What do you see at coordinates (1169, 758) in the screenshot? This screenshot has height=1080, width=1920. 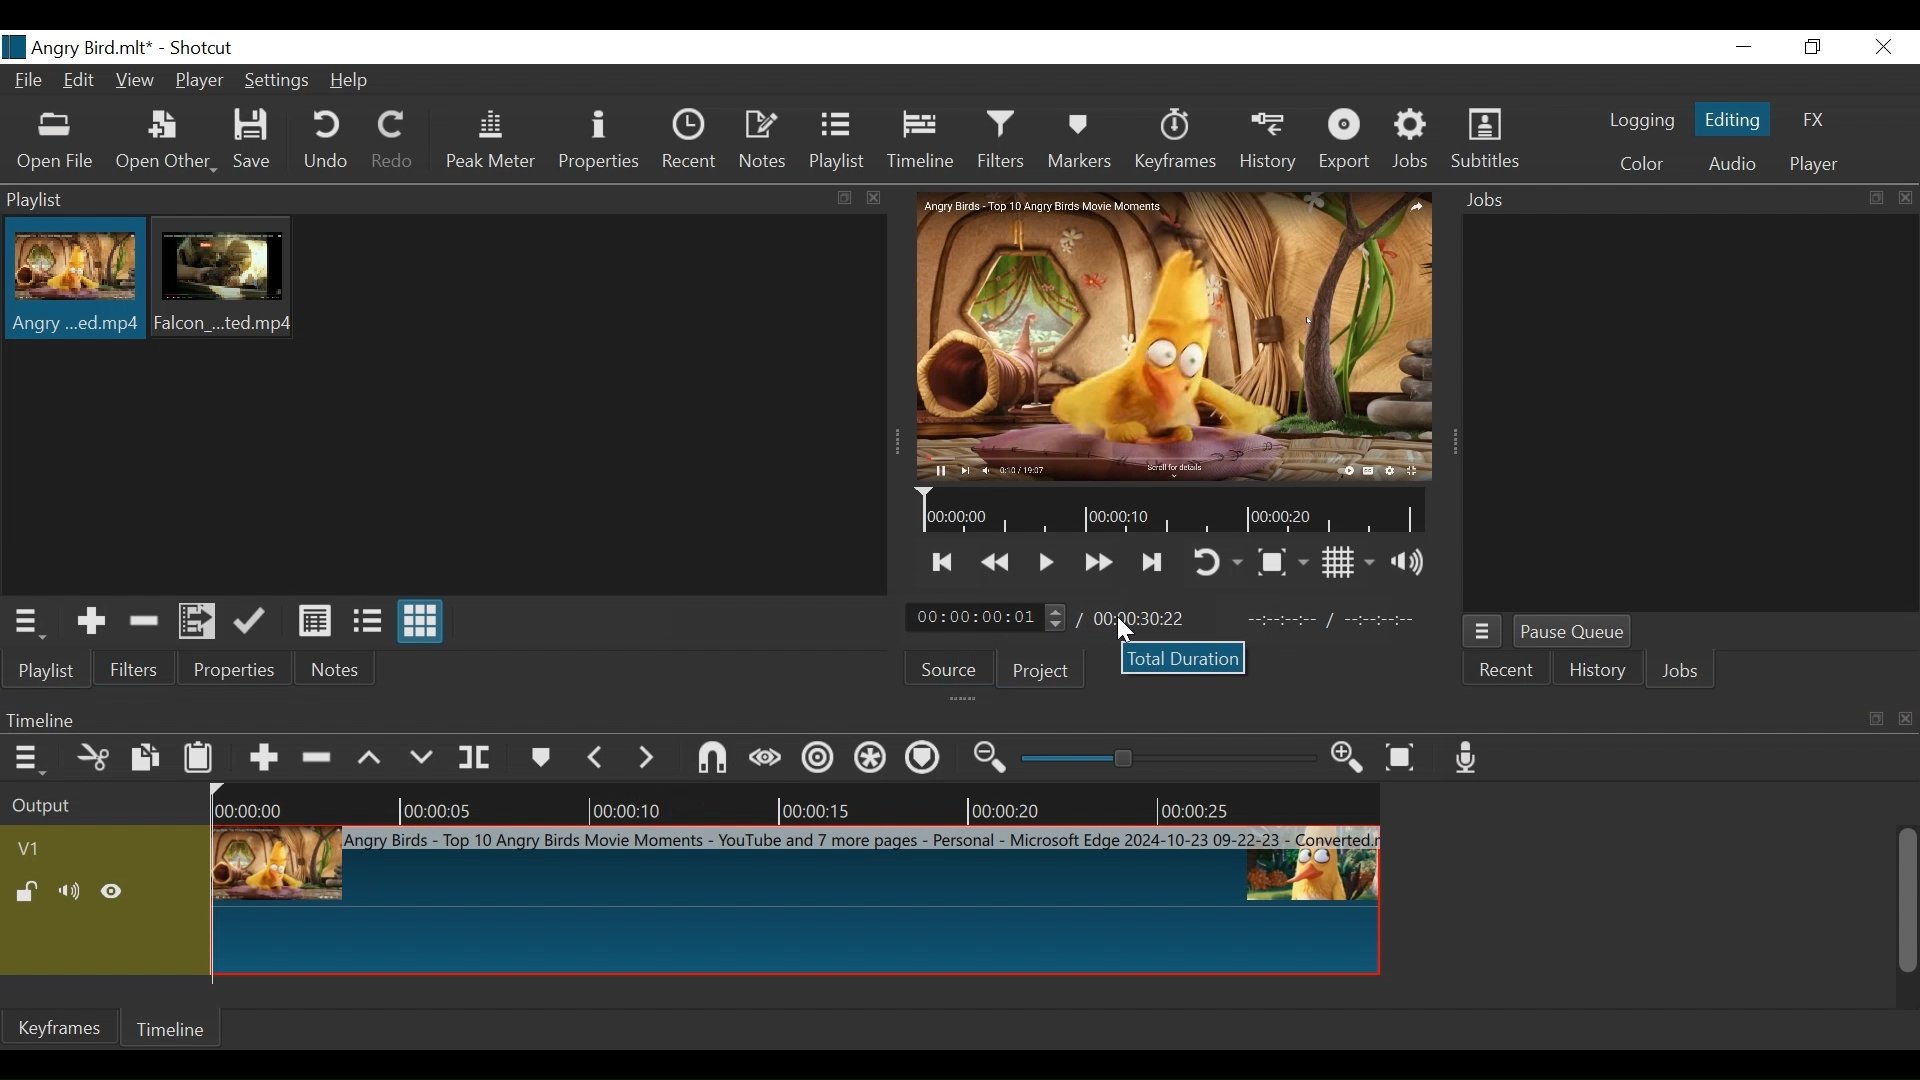 I see `Zoom slider` at bounding box center [1169, 758].